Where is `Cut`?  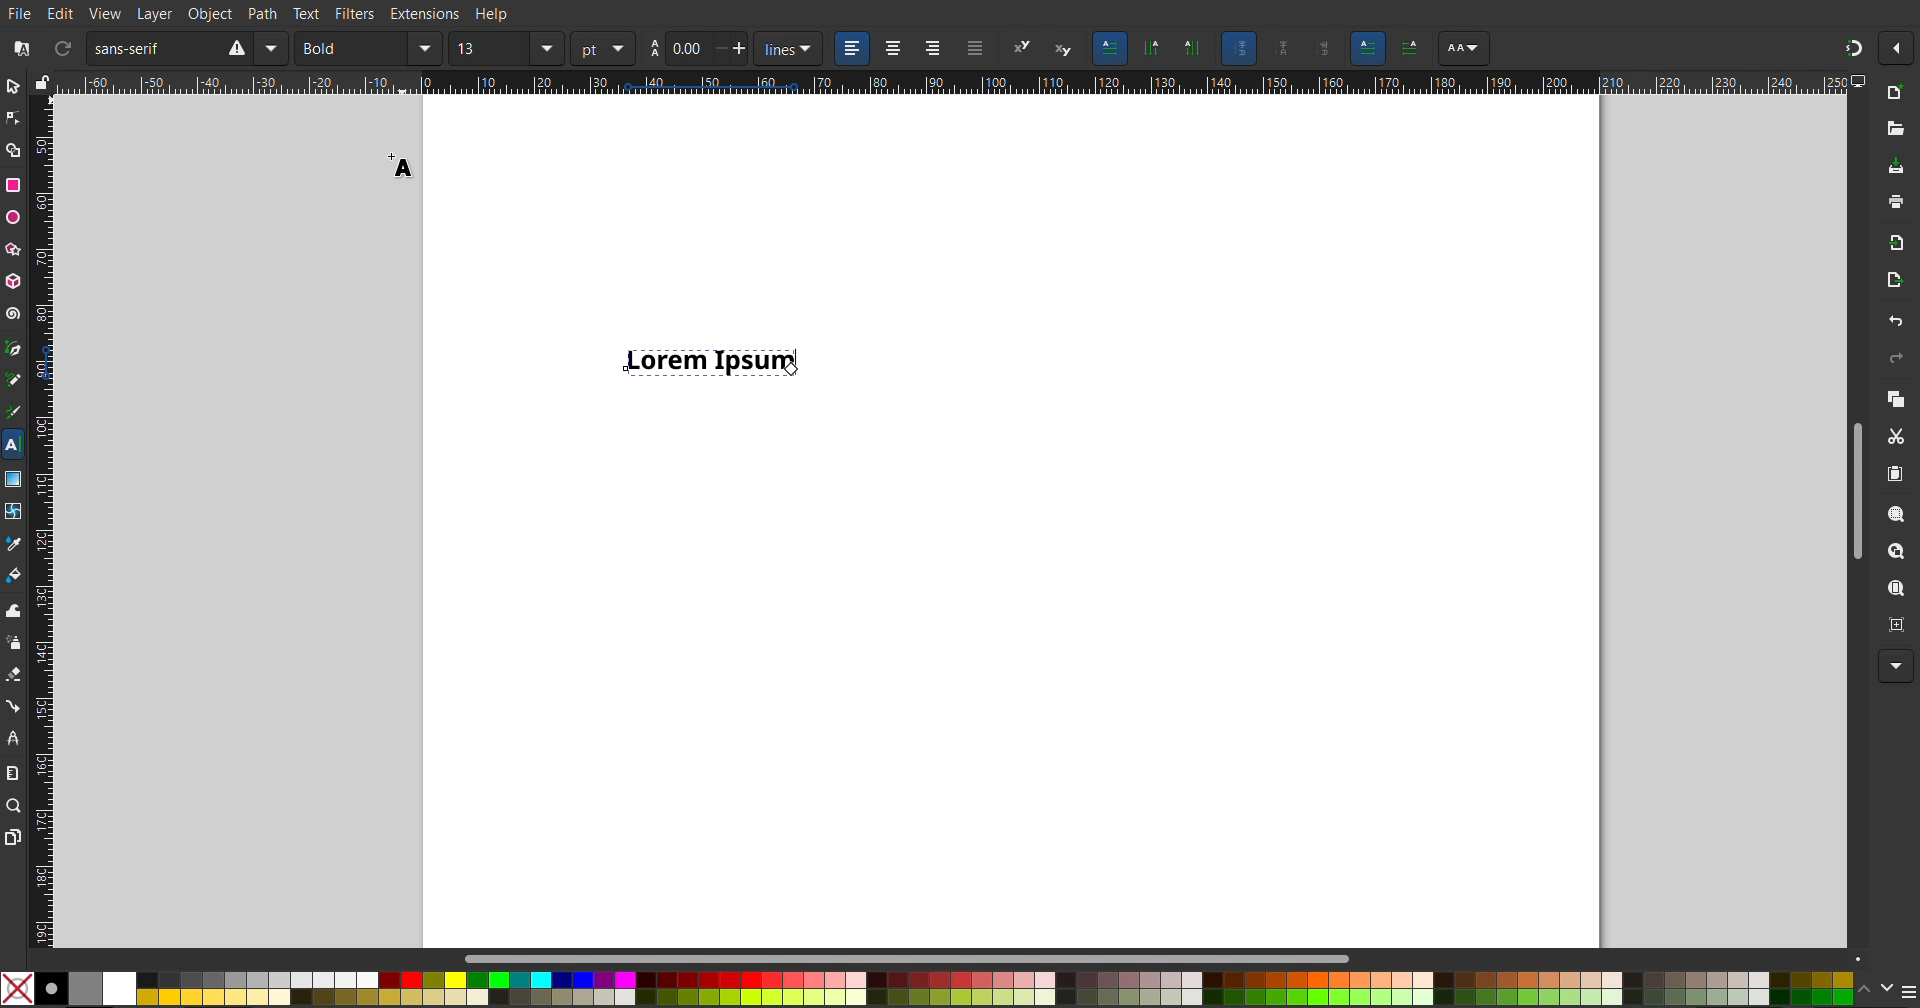 Cut is located at coordinates (1895, 436).